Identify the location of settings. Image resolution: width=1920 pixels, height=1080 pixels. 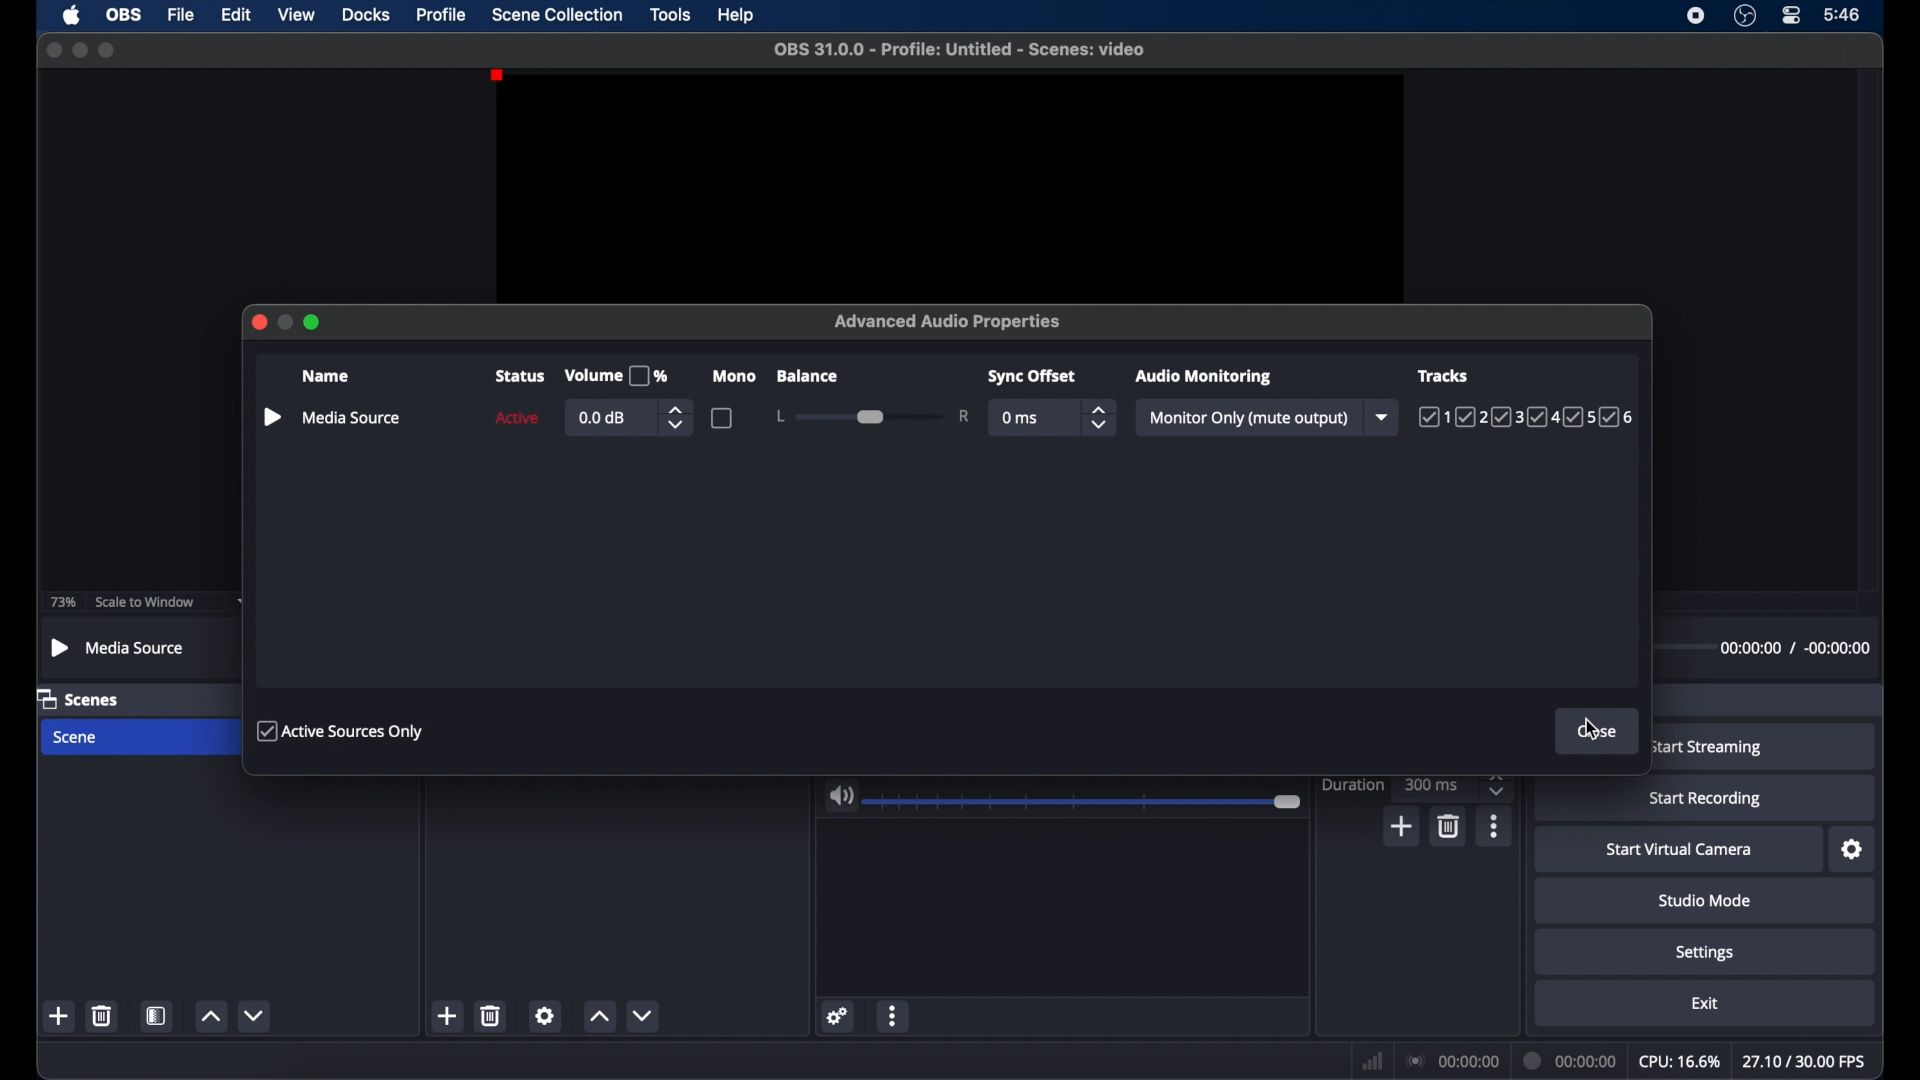
(546, 1015).